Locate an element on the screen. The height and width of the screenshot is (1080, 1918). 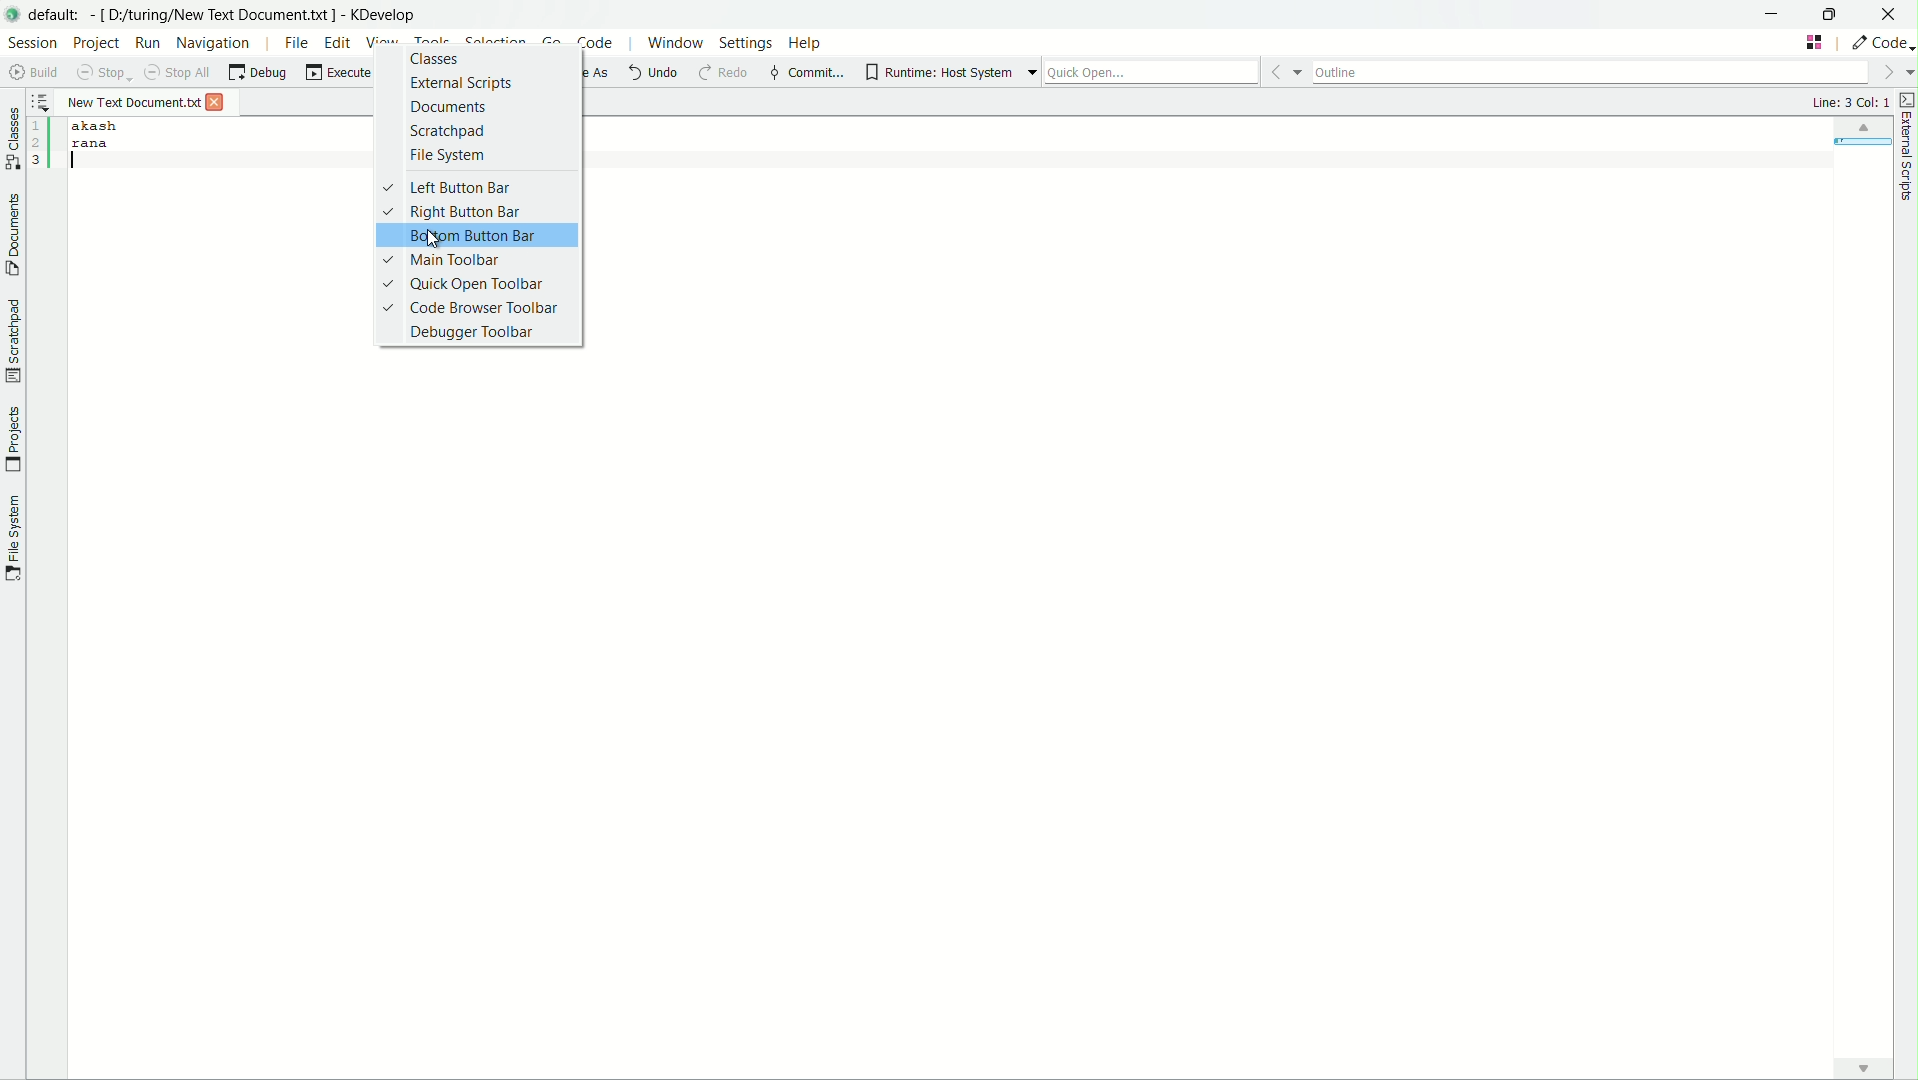
classes is located at coordinates (435, 59).